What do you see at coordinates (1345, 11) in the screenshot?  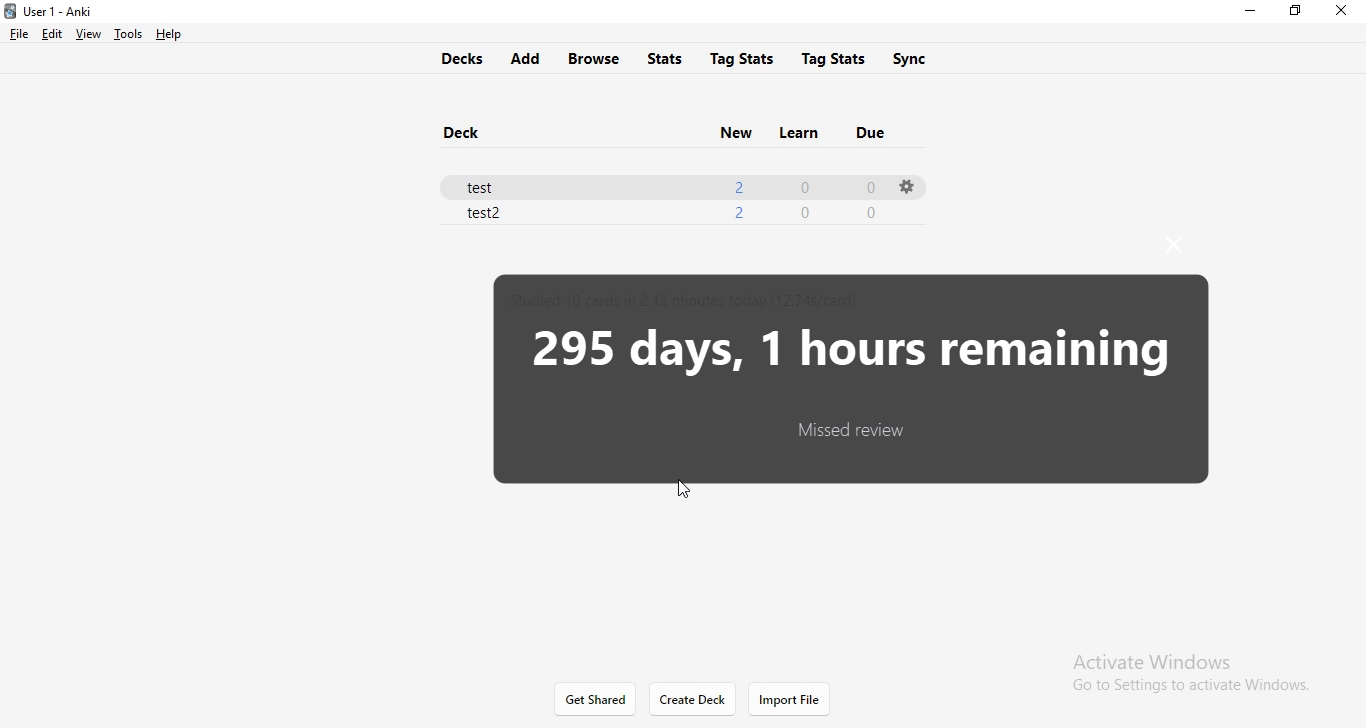 I see `close` at bounding box center [1345, 11].